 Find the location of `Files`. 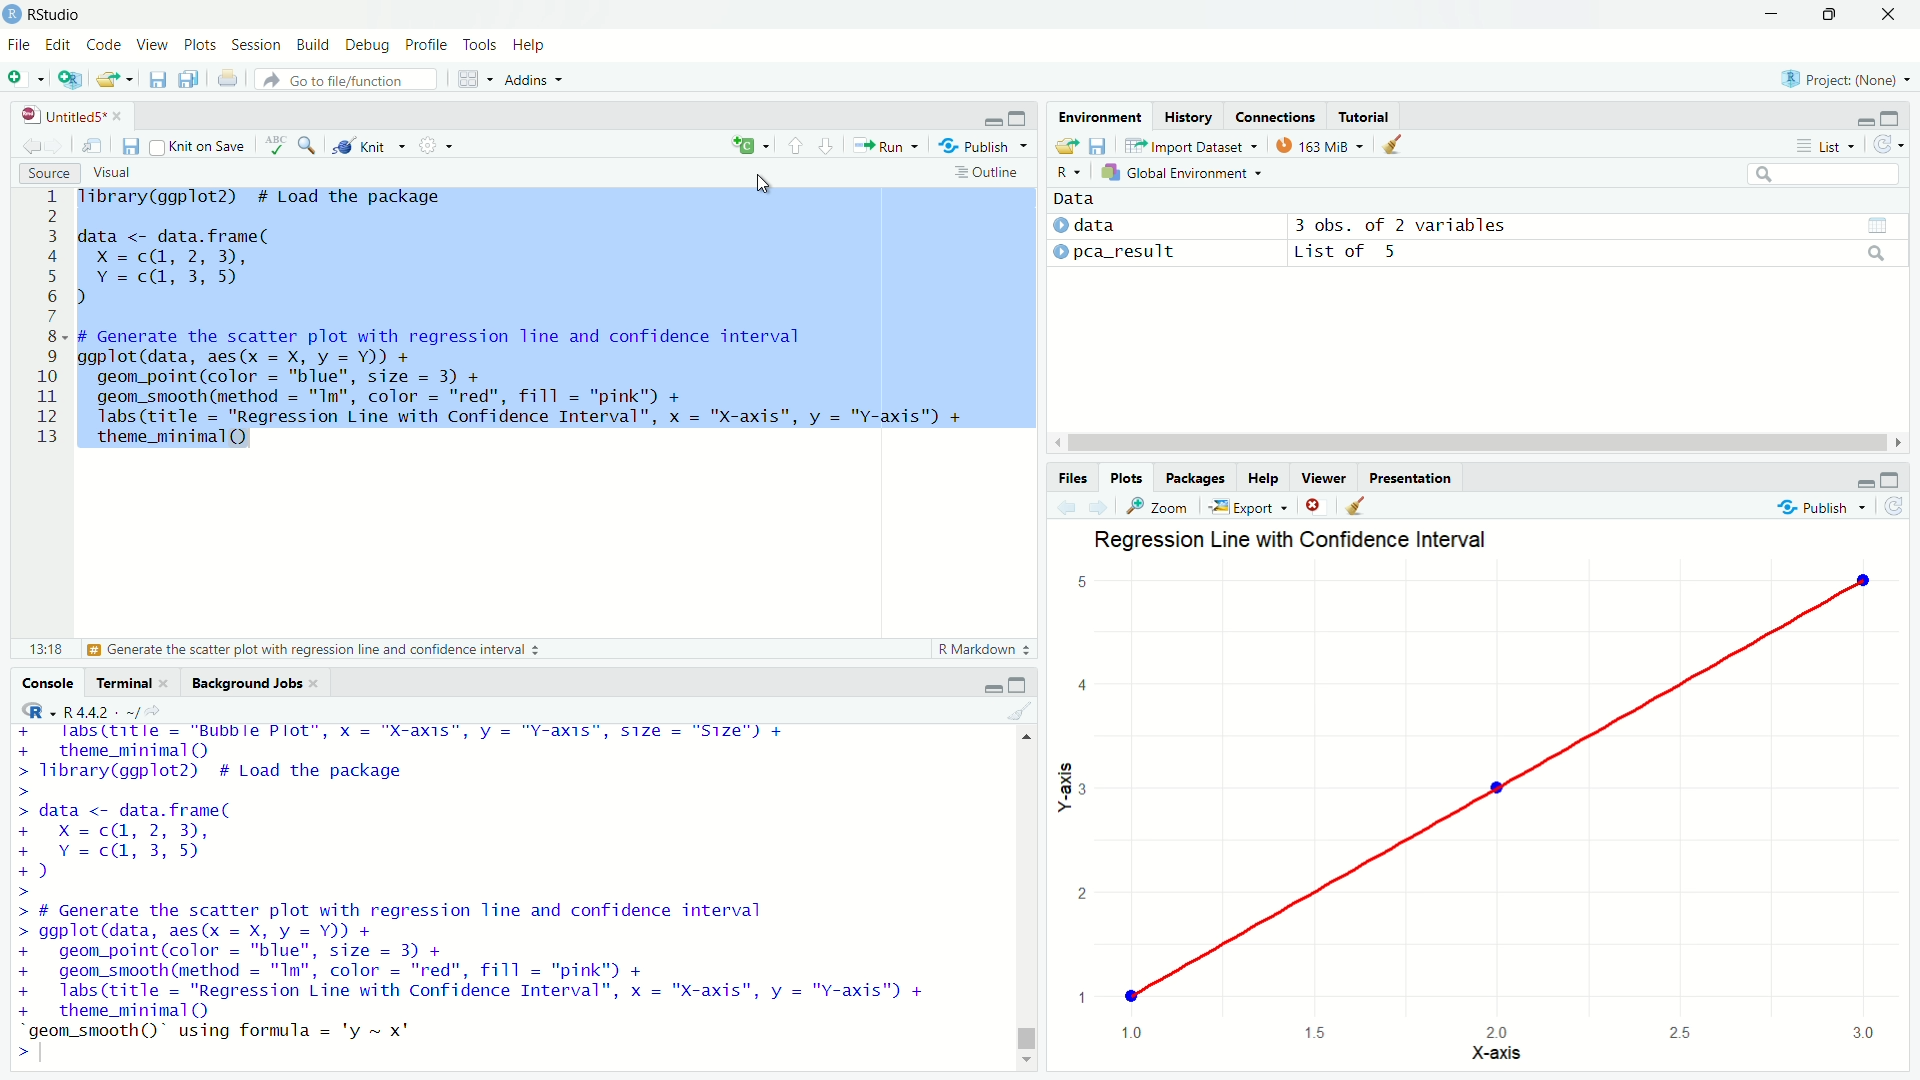

Files is located at coordinates (1073, 478).